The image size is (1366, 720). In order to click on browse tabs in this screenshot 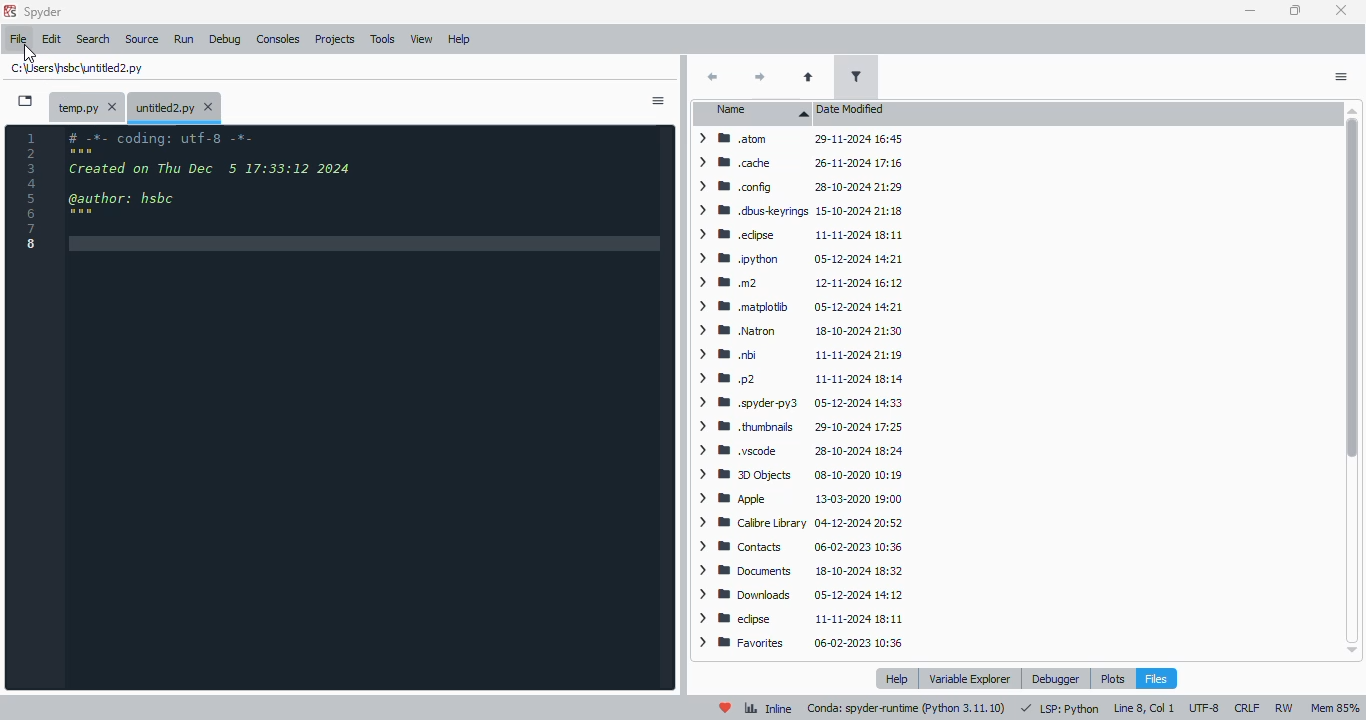, I will do `click(23, 100)`.